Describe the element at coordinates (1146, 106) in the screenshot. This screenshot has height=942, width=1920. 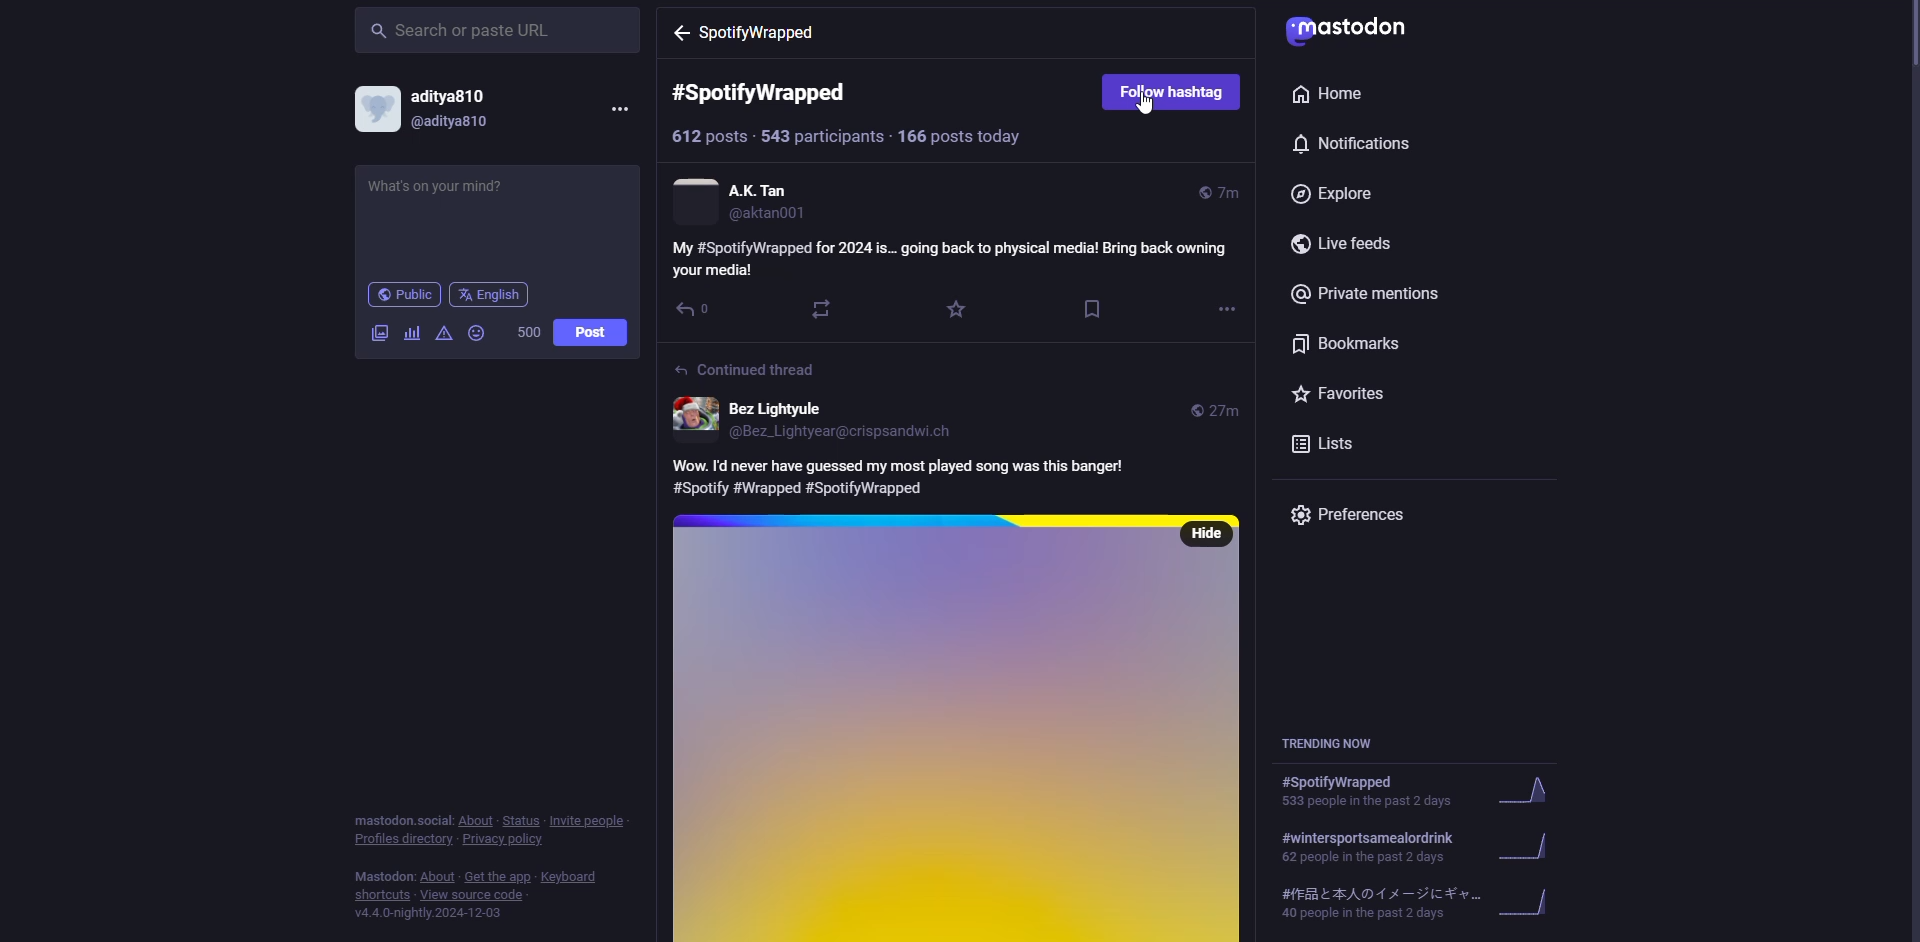
I see `cursor` at that location.